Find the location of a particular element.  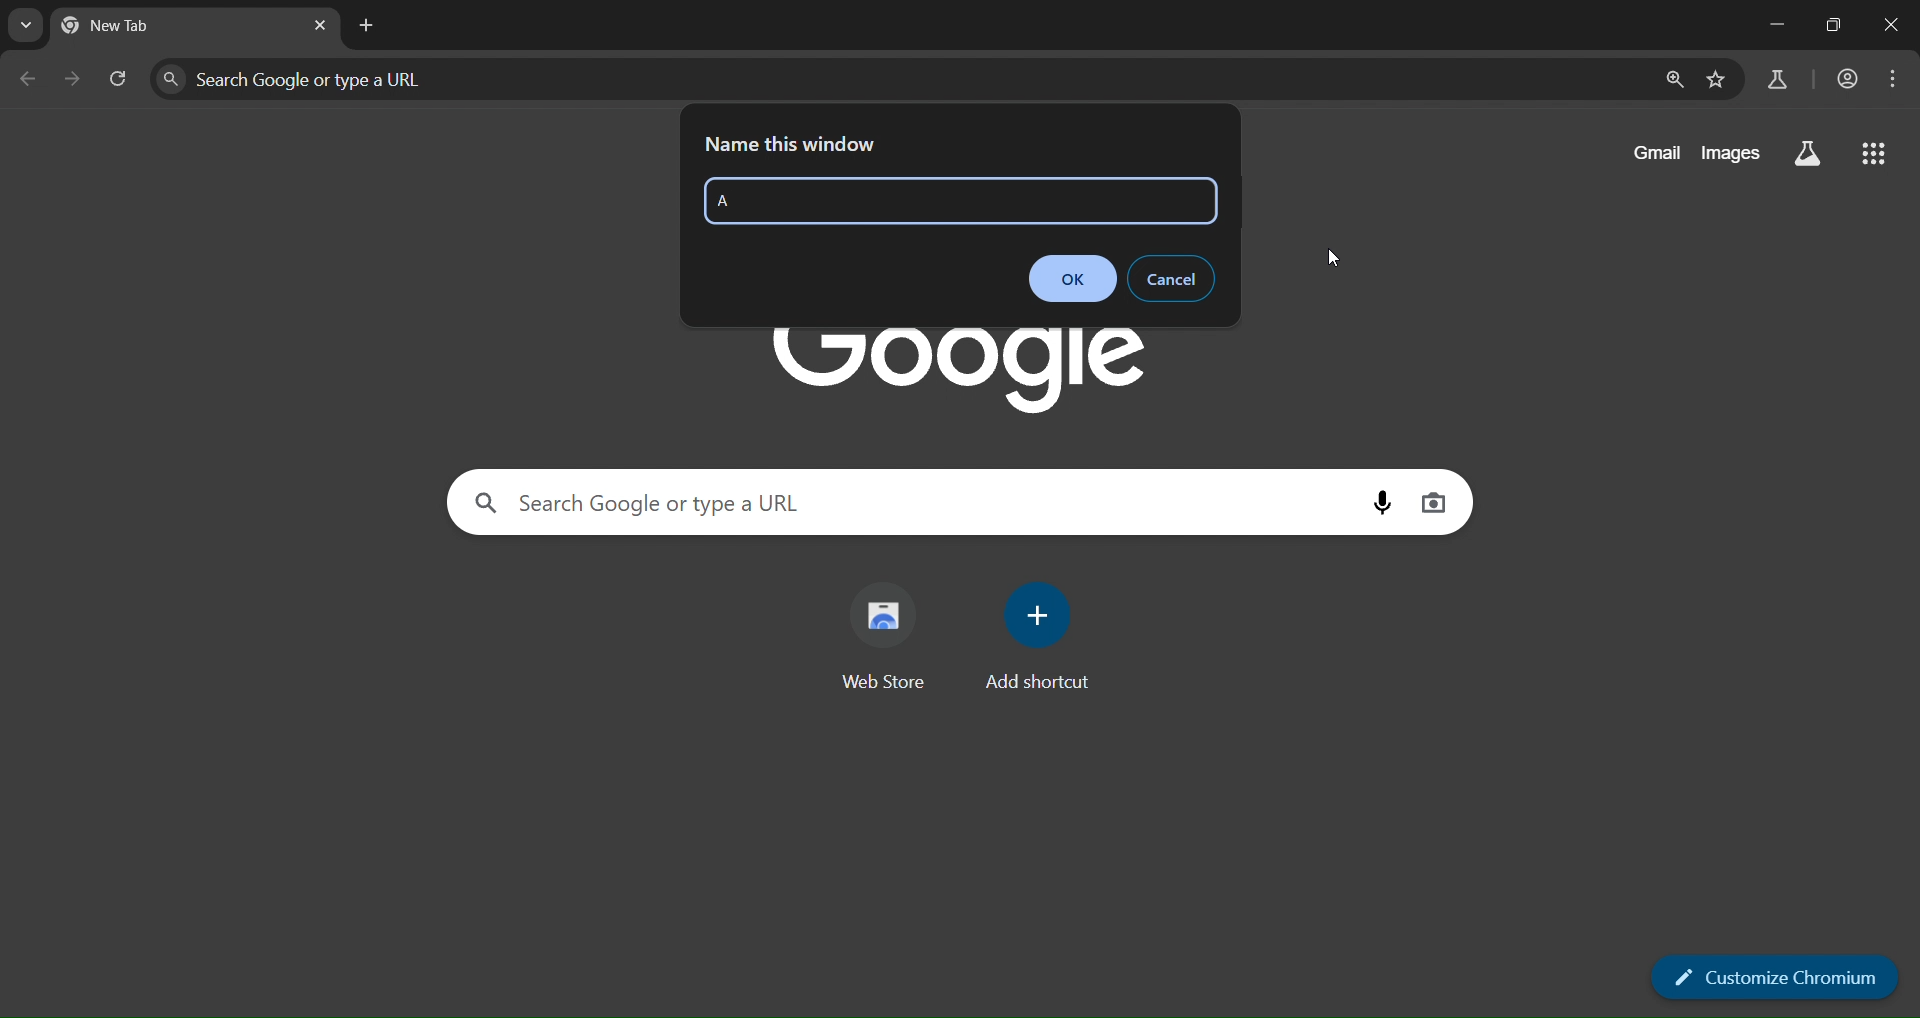

go forward one page is located at coordinates (71, 79).